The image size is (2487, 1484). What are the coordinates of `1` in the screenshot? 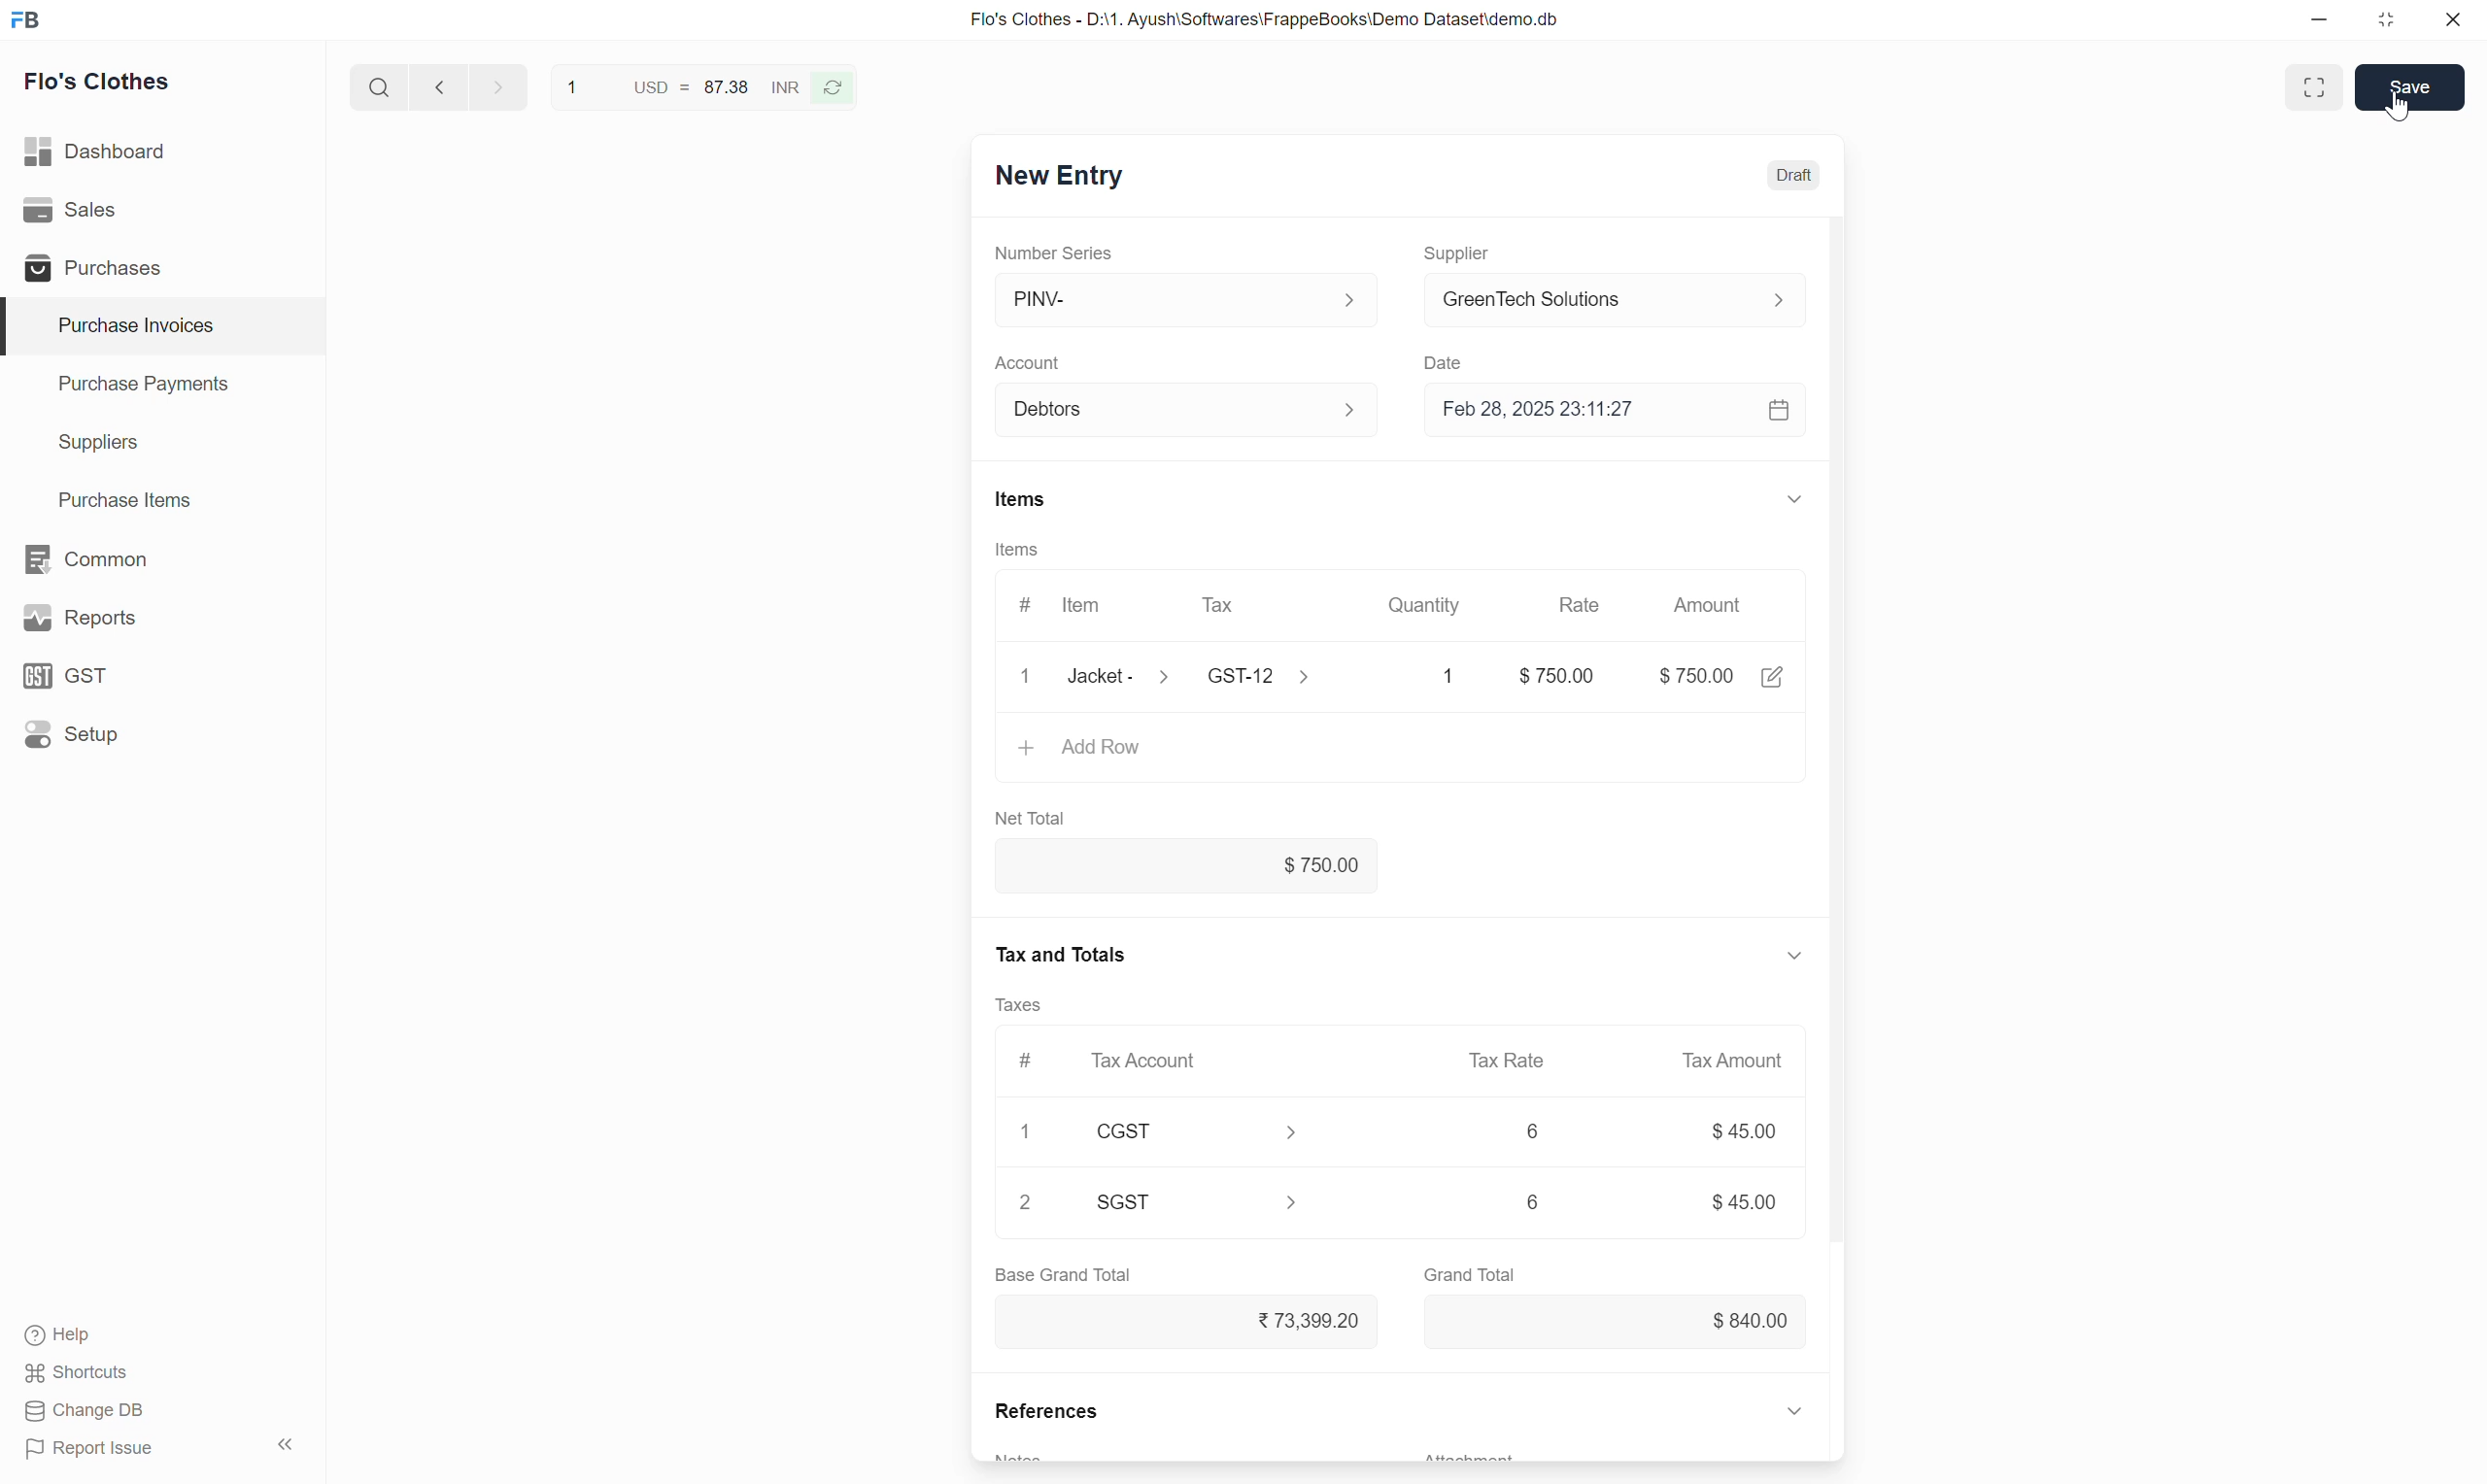 It's located at (1025, 1131).